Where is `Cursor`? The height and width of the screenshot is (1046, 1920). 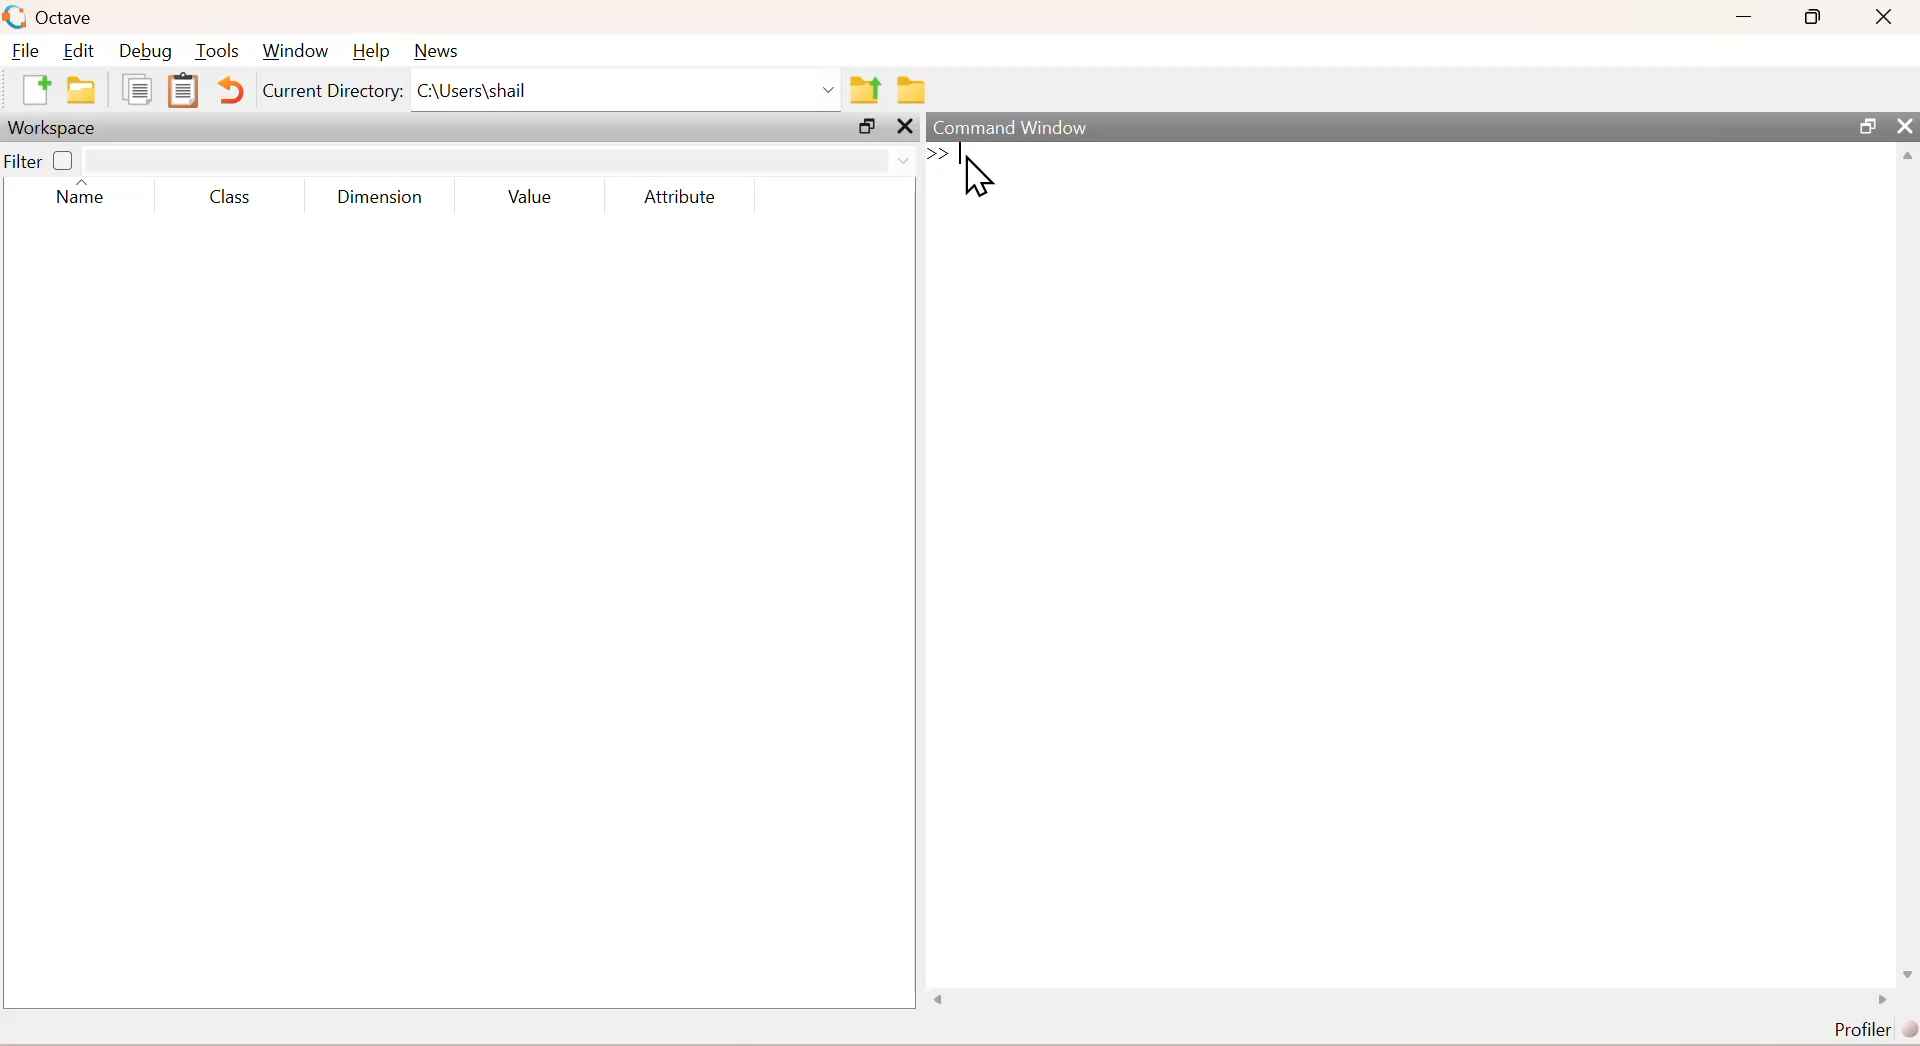 Cursor is located at coordinates (973, 173).